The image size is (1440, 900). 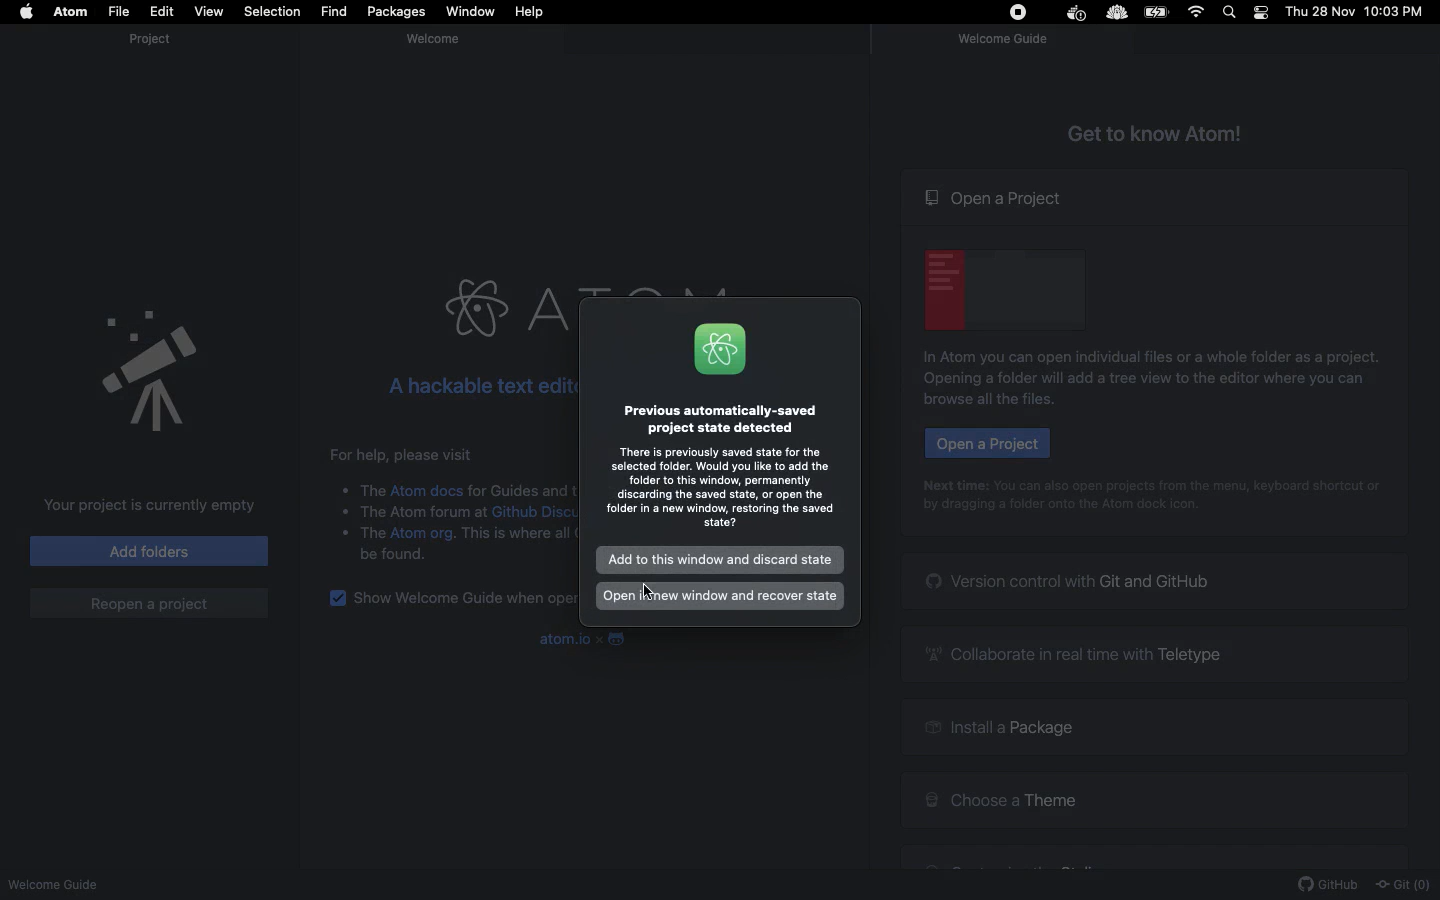 What do you see at coordinates (615, 639) in the screenshot?
I see `Logo` at bounding box center [615, 639].